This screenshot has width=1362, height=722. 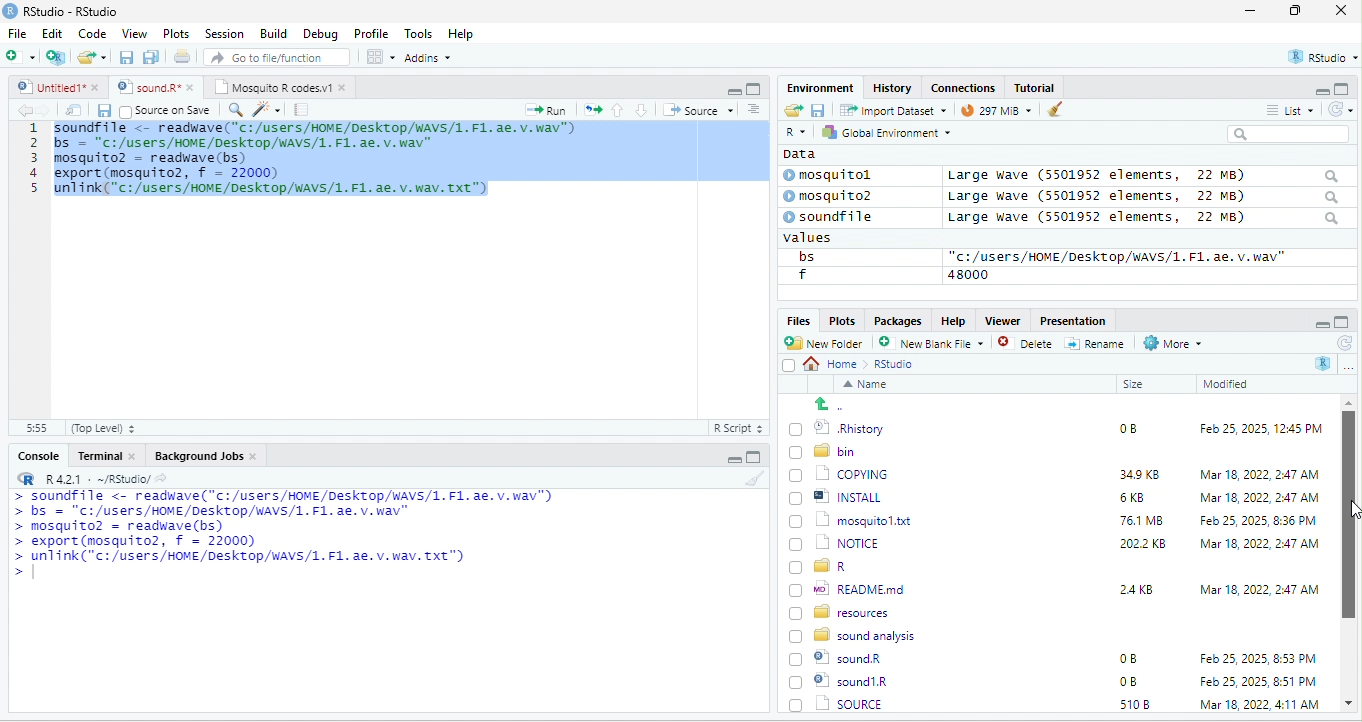 What do you see at coordinates (1096, 343) in the screenshot?
I see `=] Rename` at bounding box center [1096, 343].